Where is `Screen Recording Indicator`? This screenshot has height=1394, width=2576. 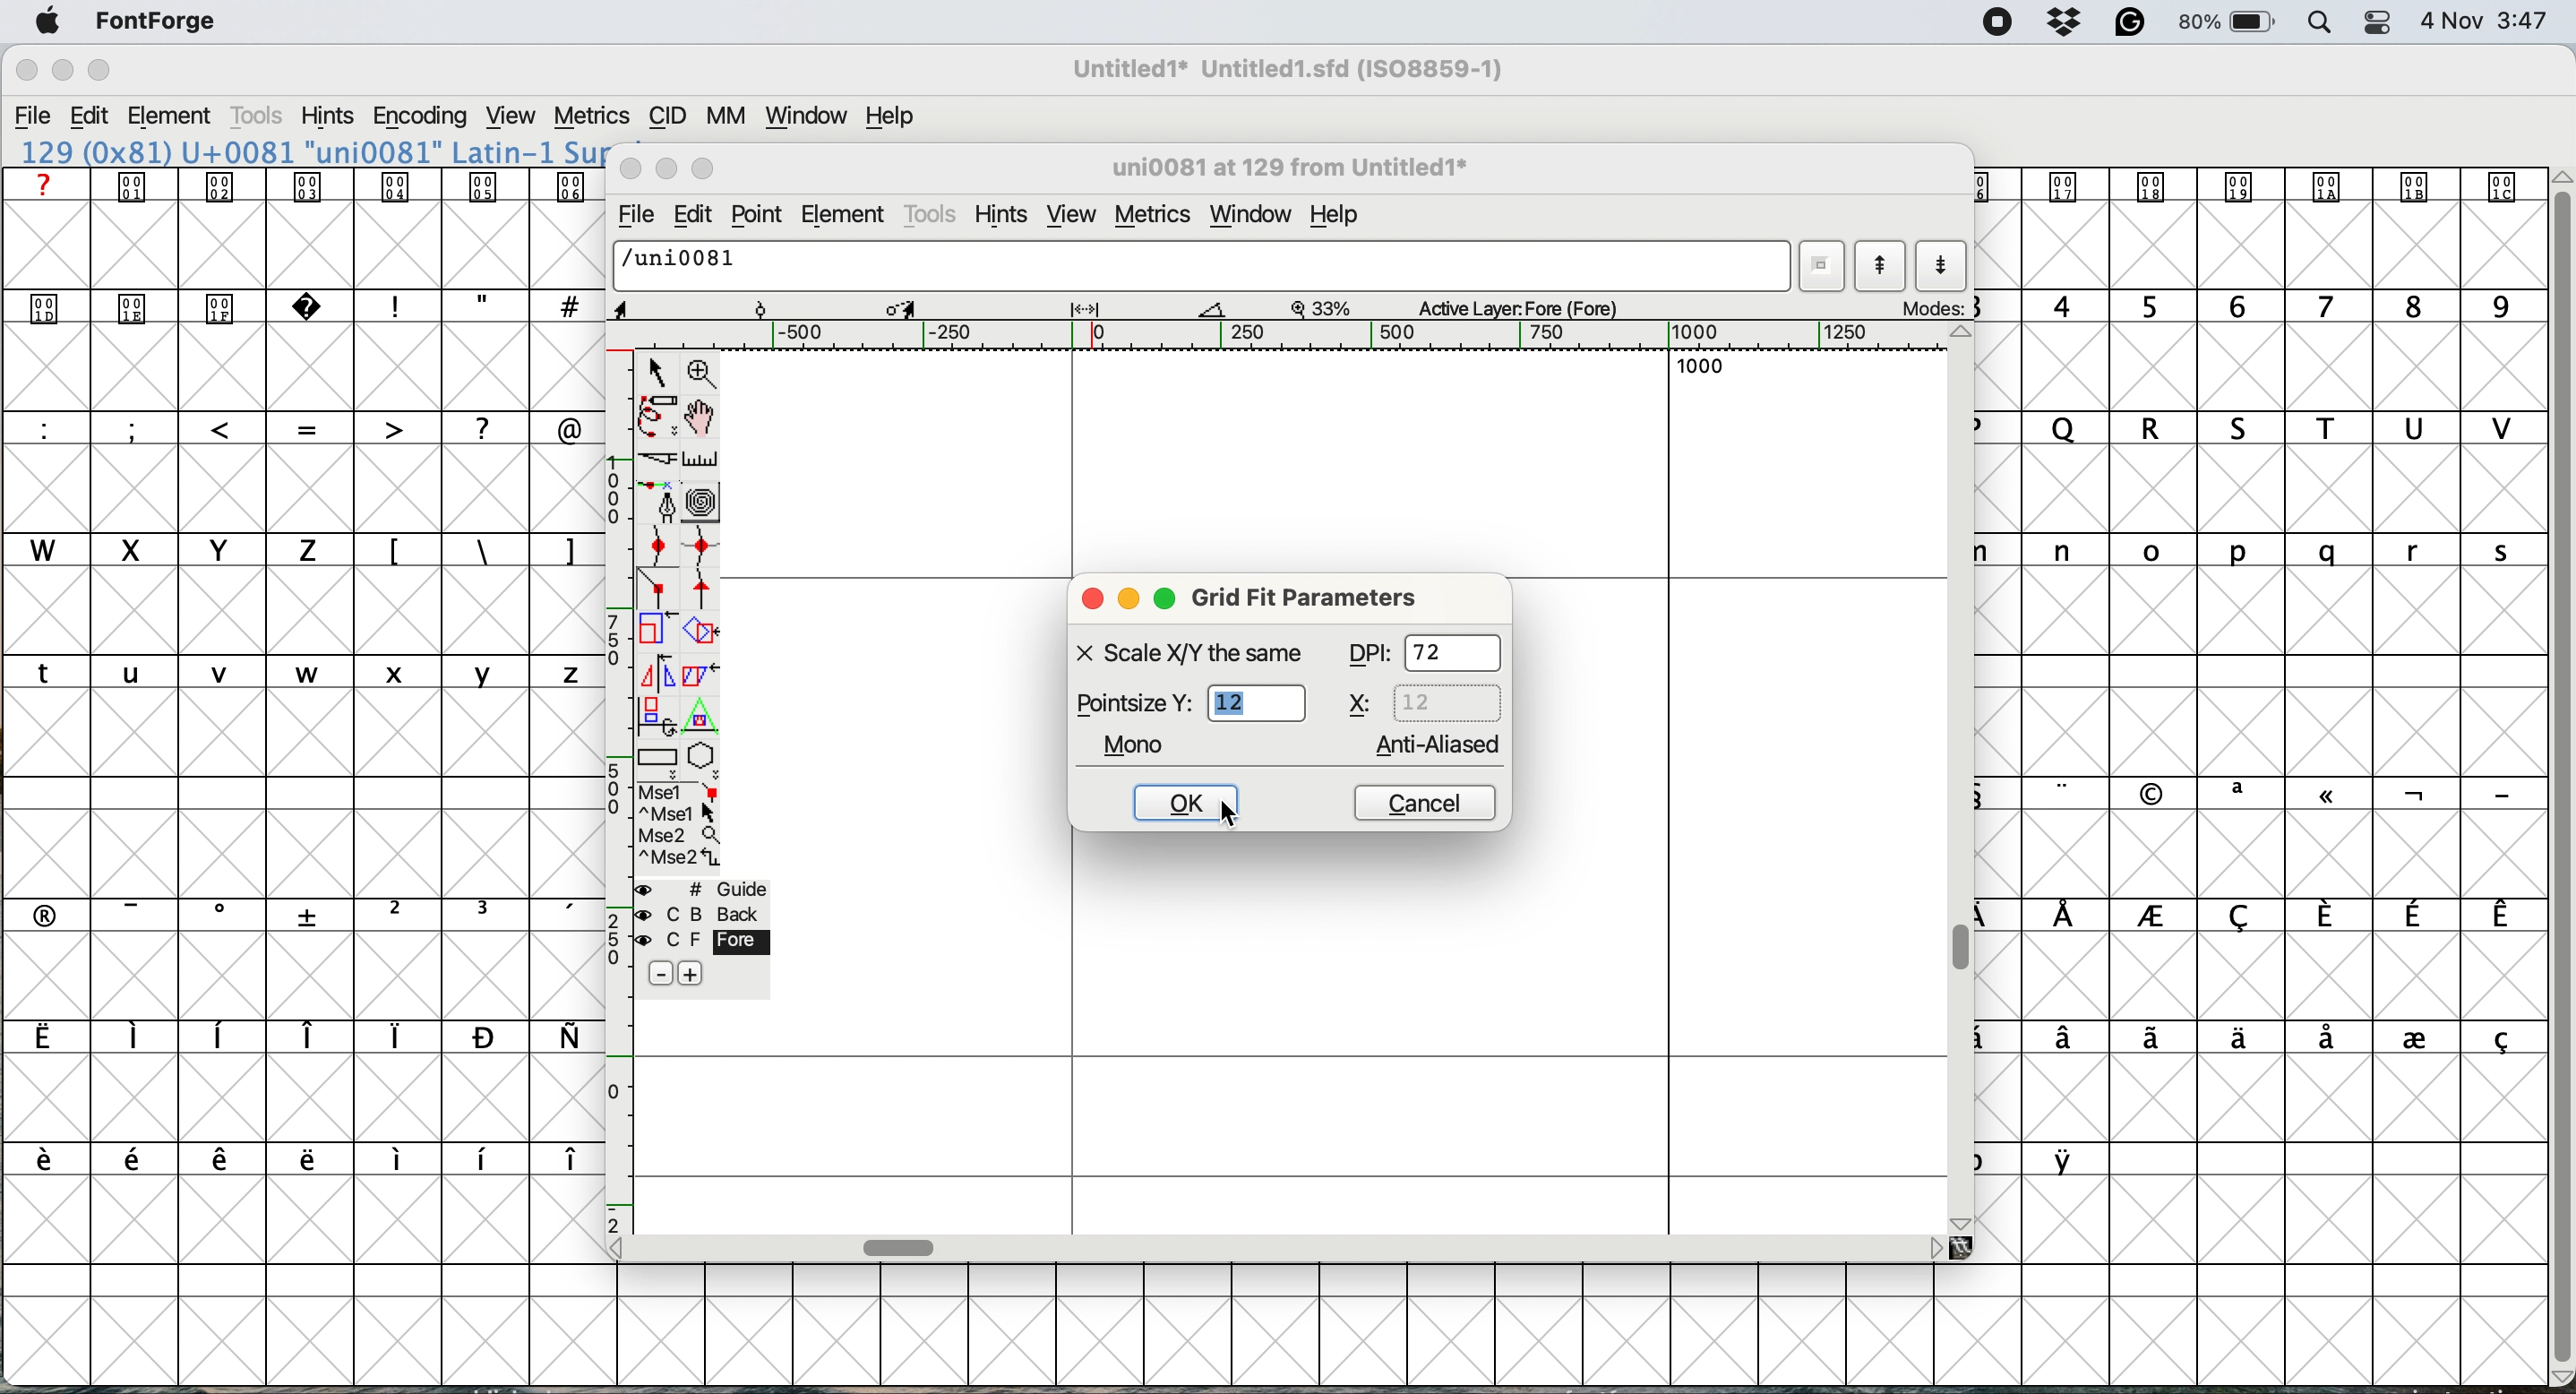
Screen Recording Indicator is located at coordinates (1998, 22).